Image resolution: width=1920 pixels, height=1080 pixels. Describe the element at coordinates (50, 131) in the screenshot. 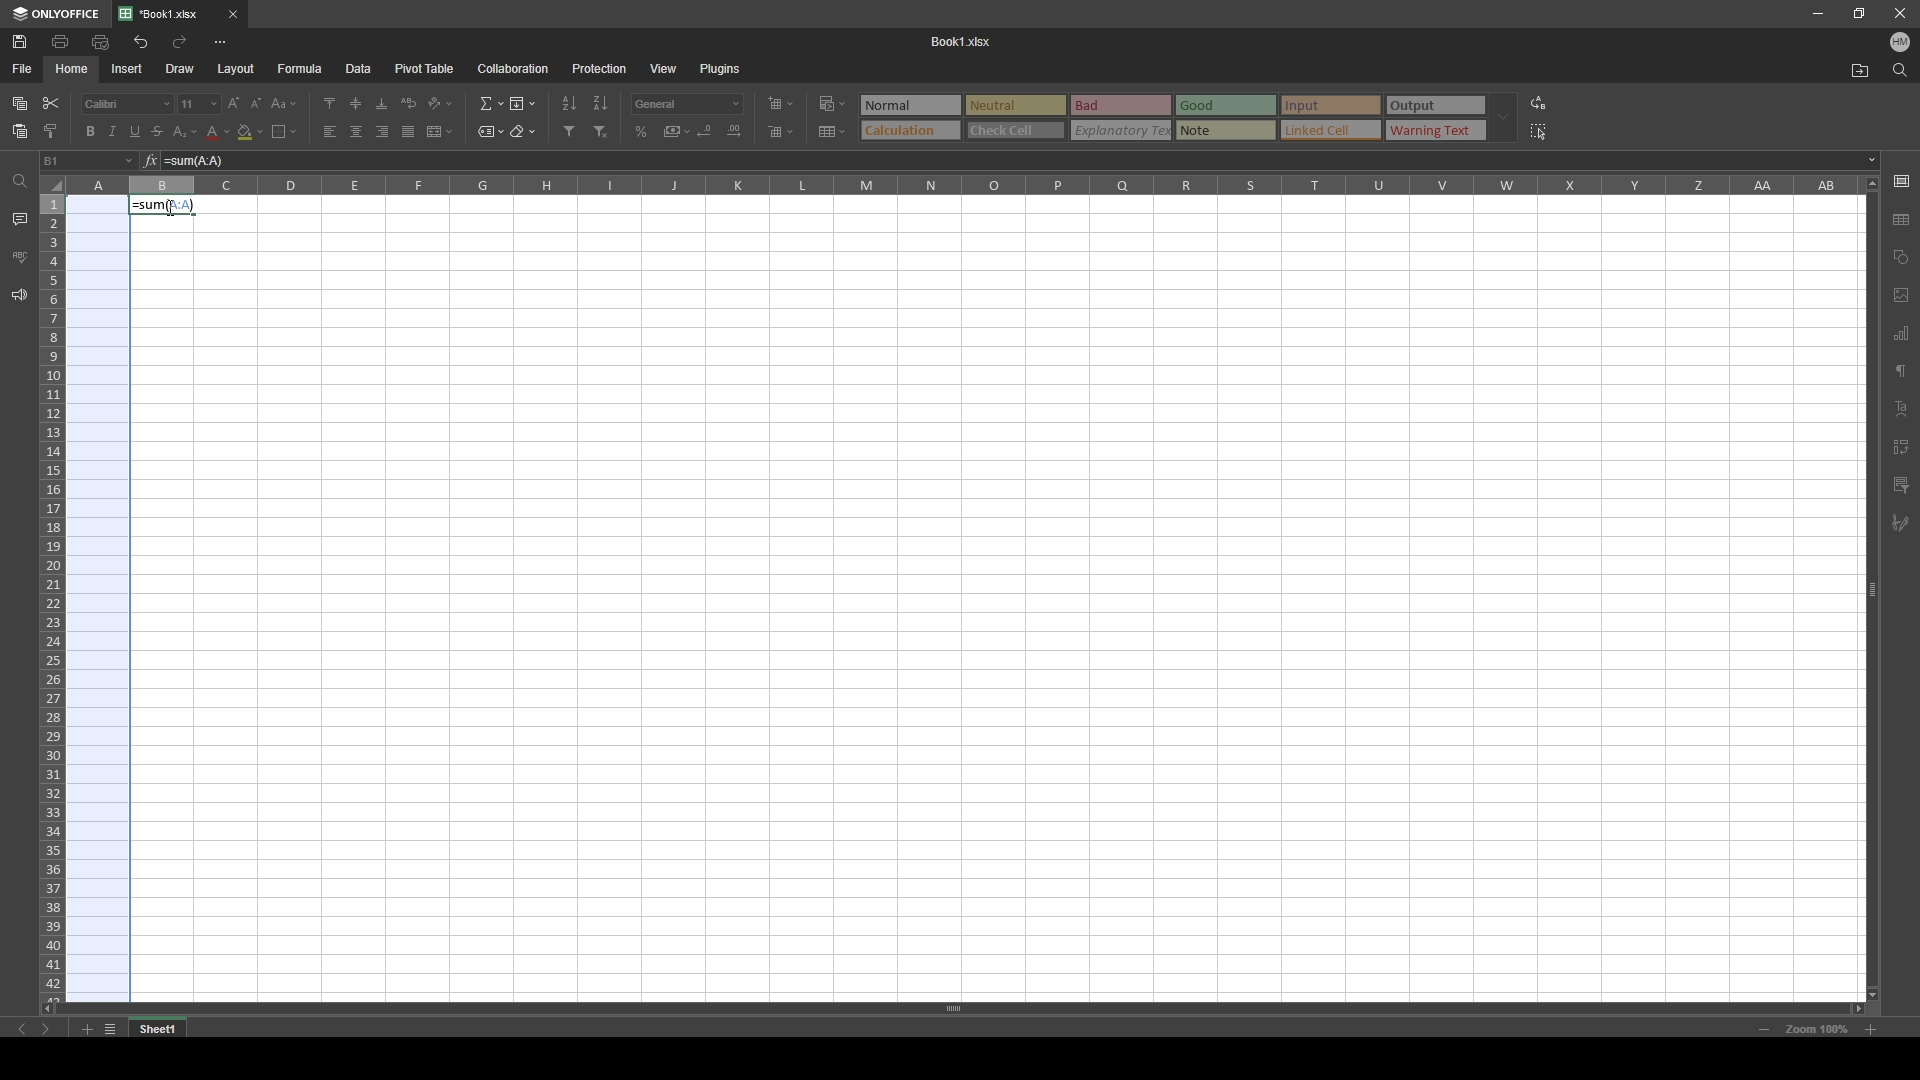

I see `copy style` at that location.